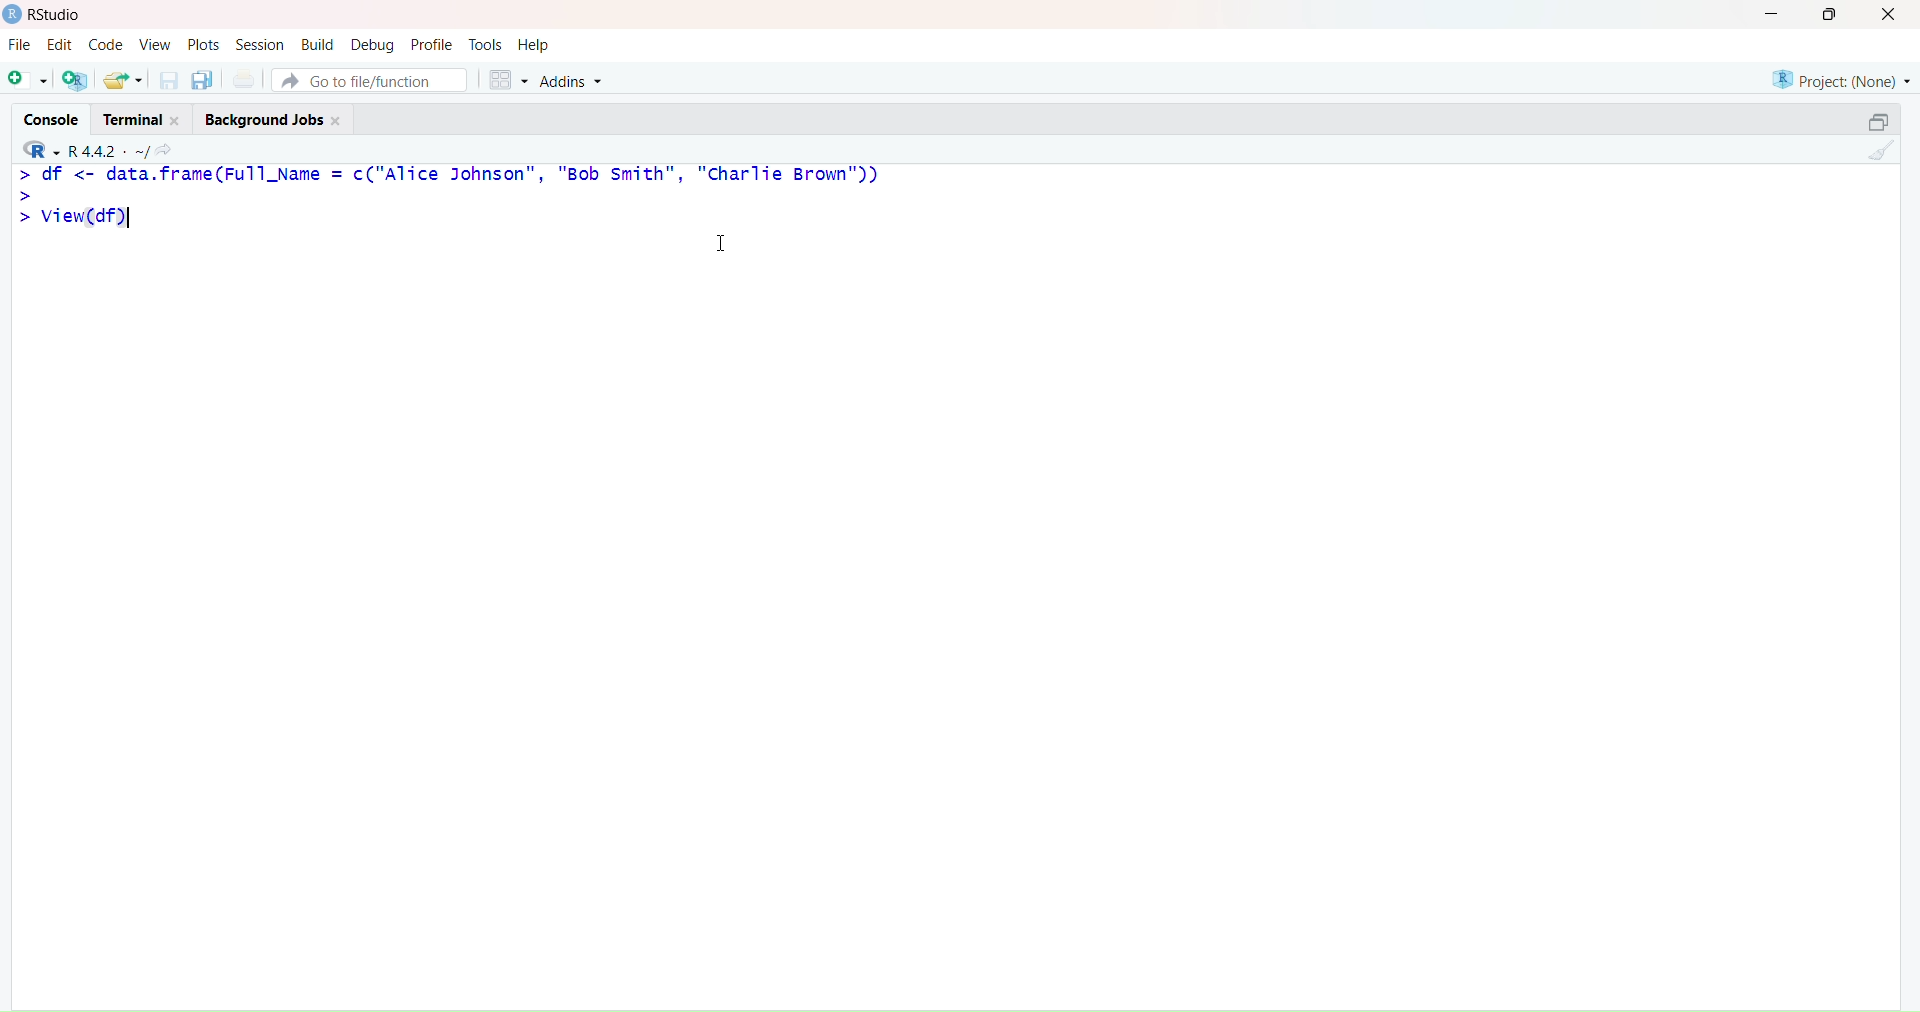 The width and height of the screenshot is (1920, 1012). I want to click on Build, so click(317, 43).